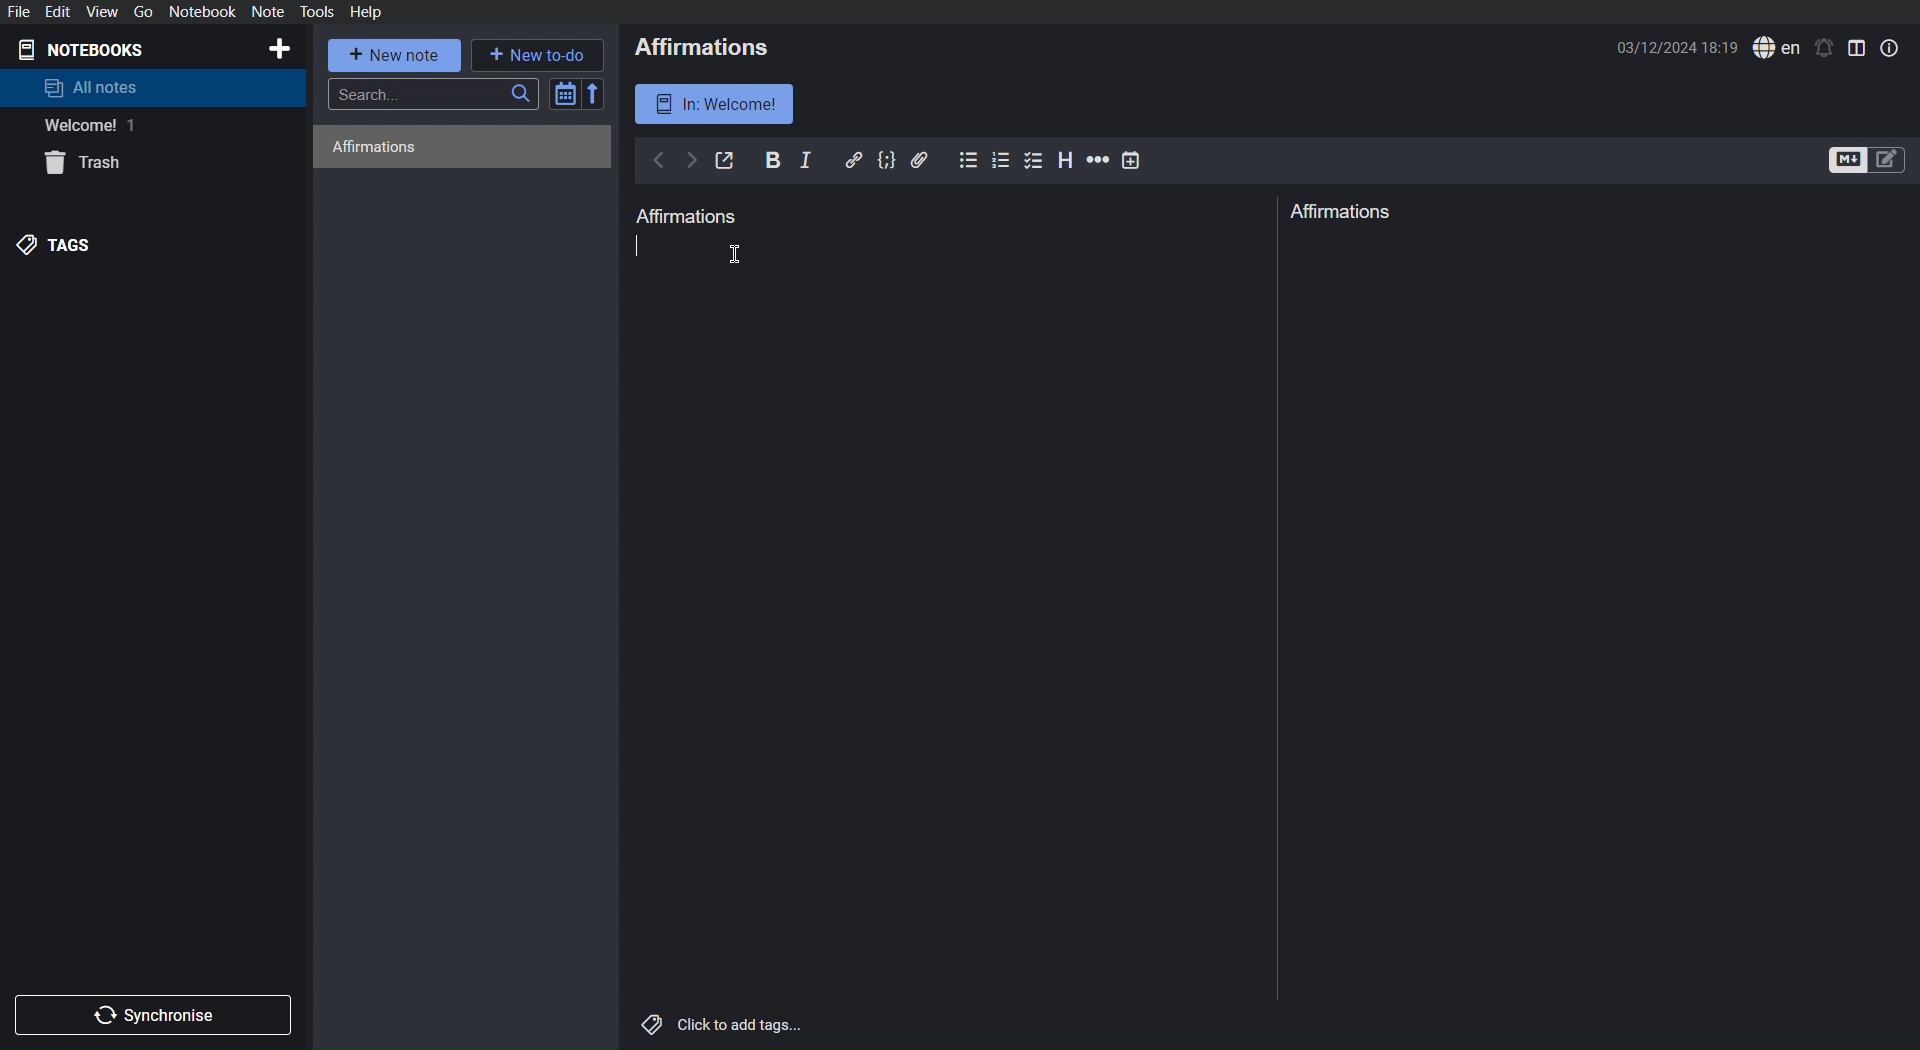  Describe the element at coordinates (84, 126) in the screenshot. I see `Welcome!` at that location.